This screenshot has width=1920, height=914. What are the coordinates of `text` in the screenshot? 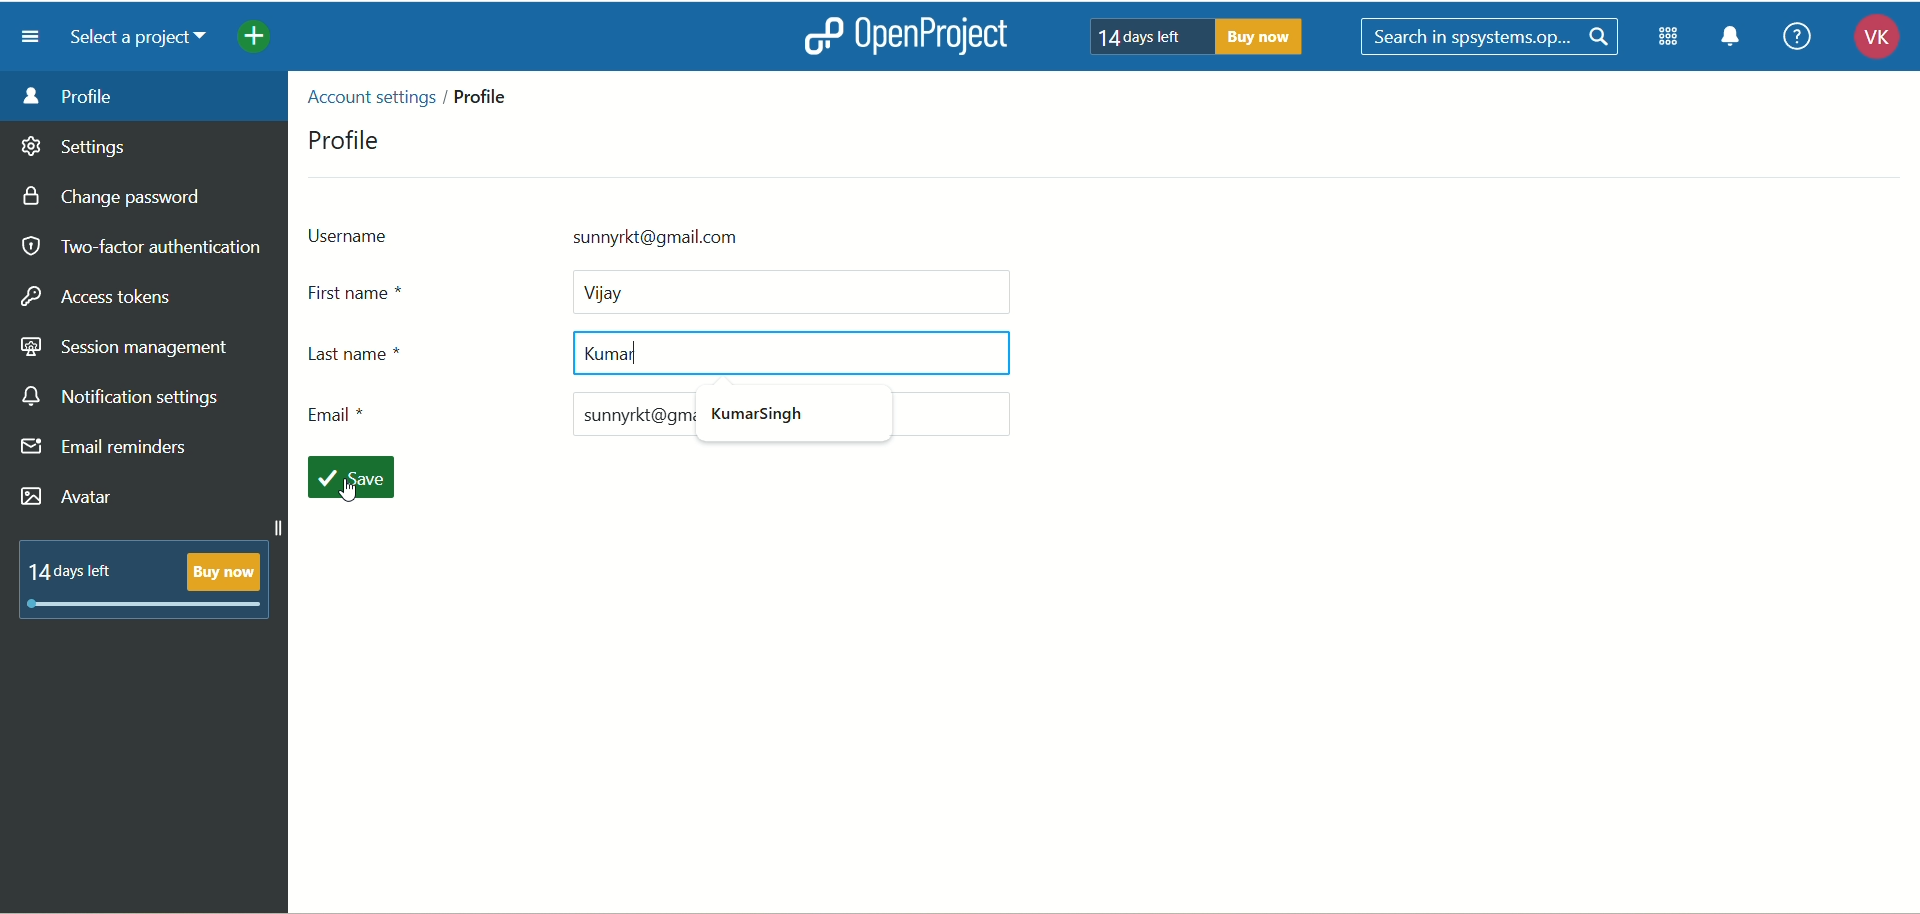 It's located at (1199, 37).